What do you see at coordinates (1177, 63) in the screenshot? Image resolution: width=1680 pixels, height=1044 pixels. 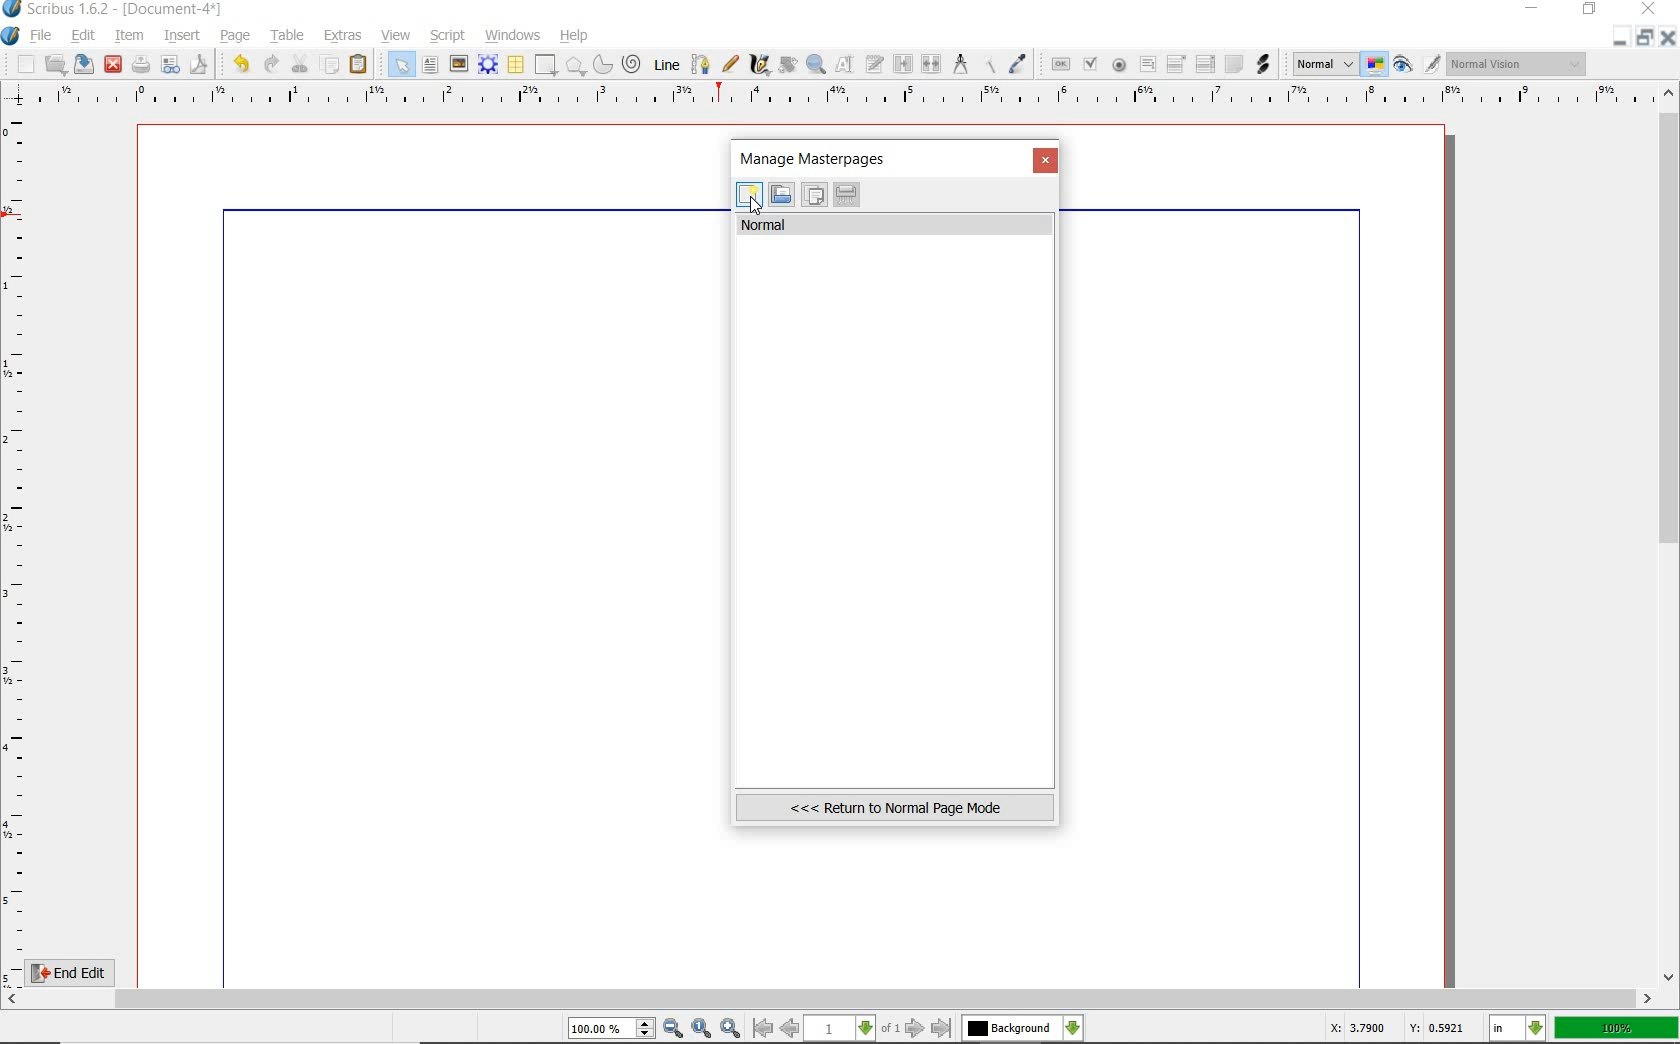 I see `pdf combo box` at bounding box center [1177, 63].